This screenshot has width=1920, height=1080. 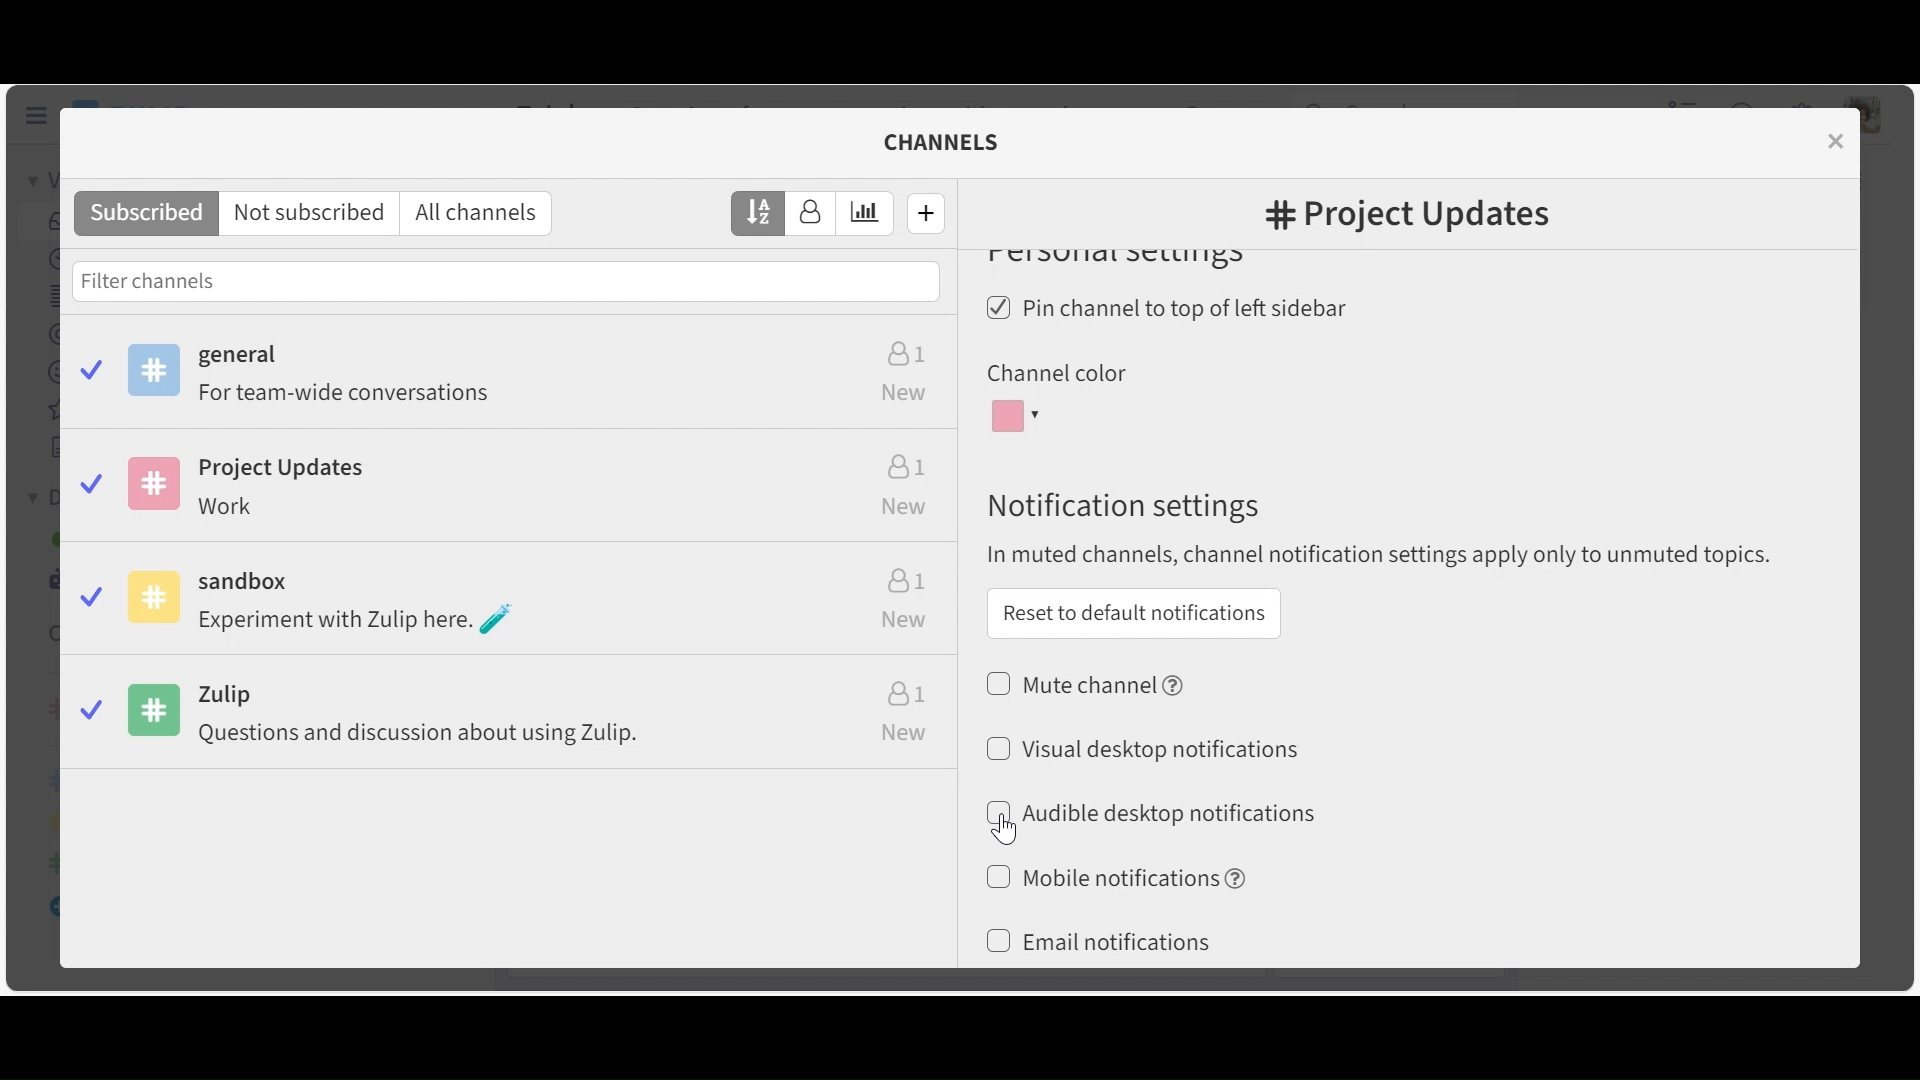 What do you see at coordinates (514, 717) in the screenshot?
I see `Zulip` at bounding box center [514, 717].